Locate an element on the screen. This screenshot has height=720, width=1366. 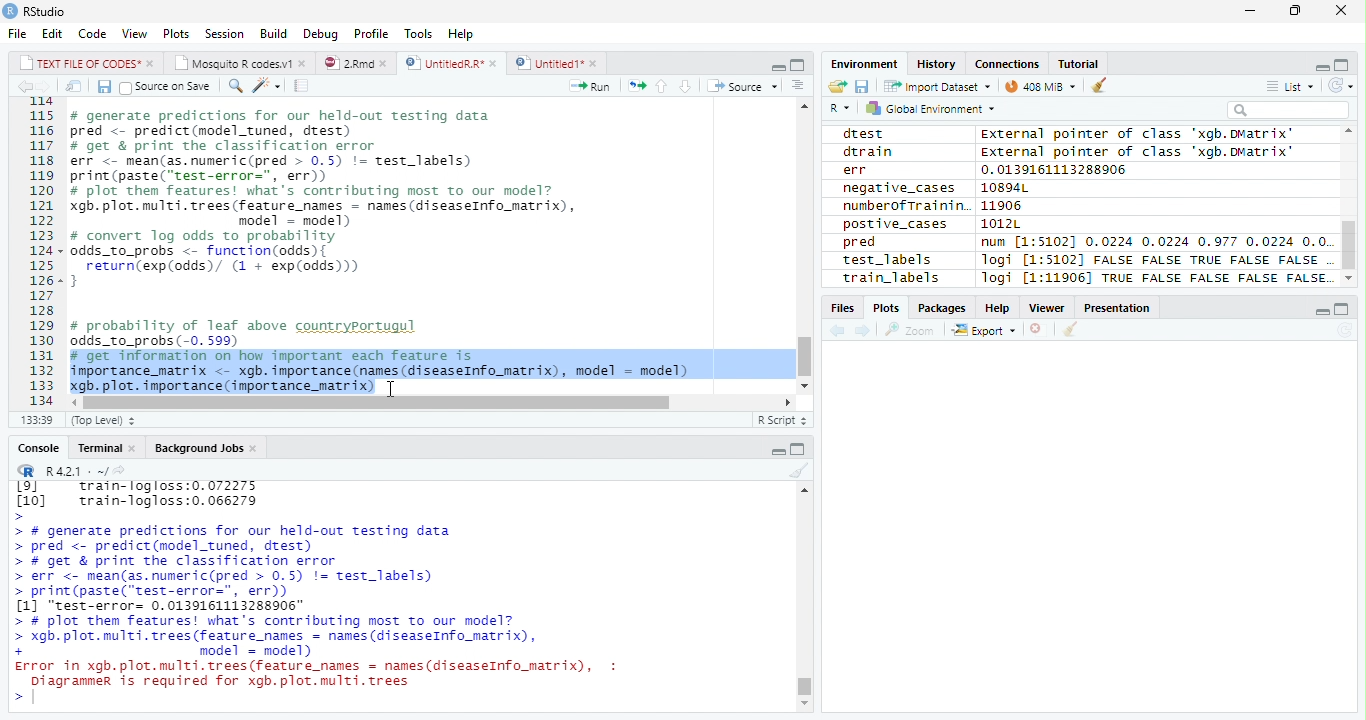
Plots is located at coordinates (174, 33).